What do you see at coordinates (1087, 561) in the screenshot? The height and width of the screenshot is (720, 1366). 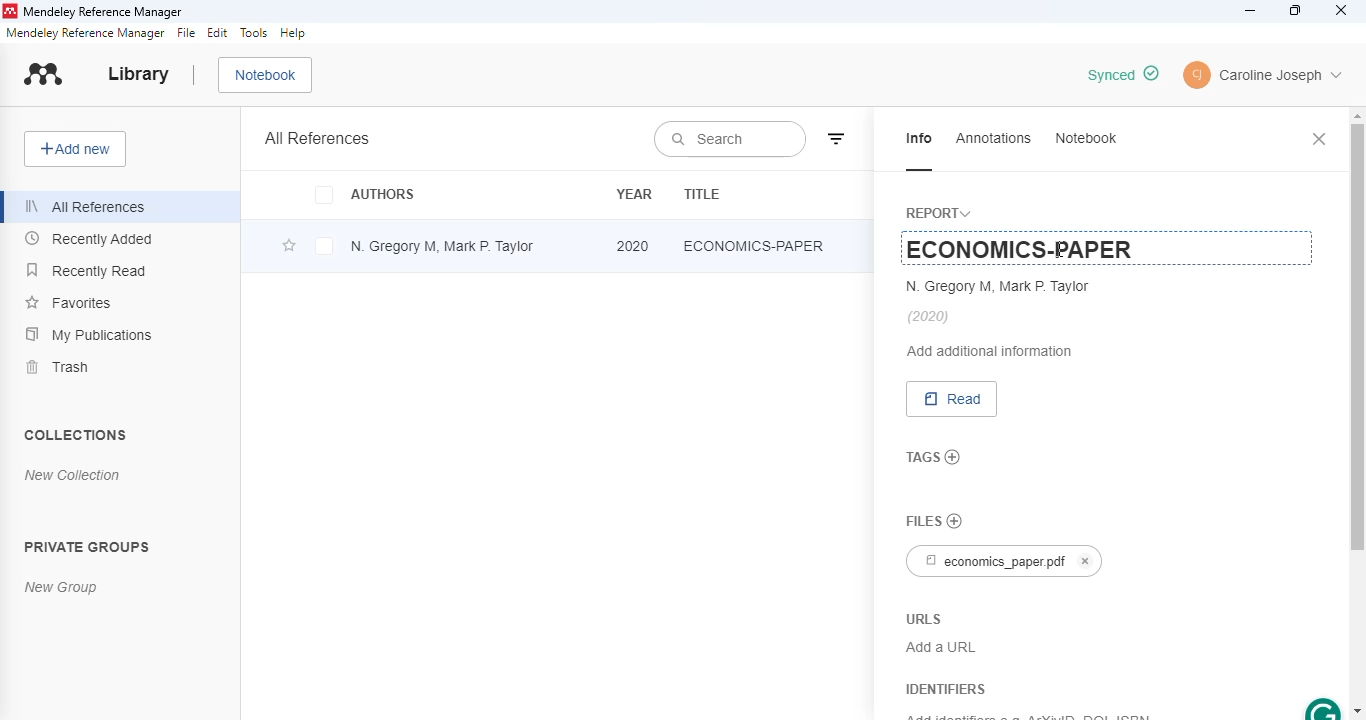 I see `cancel` at bounding box center [1087, 561].